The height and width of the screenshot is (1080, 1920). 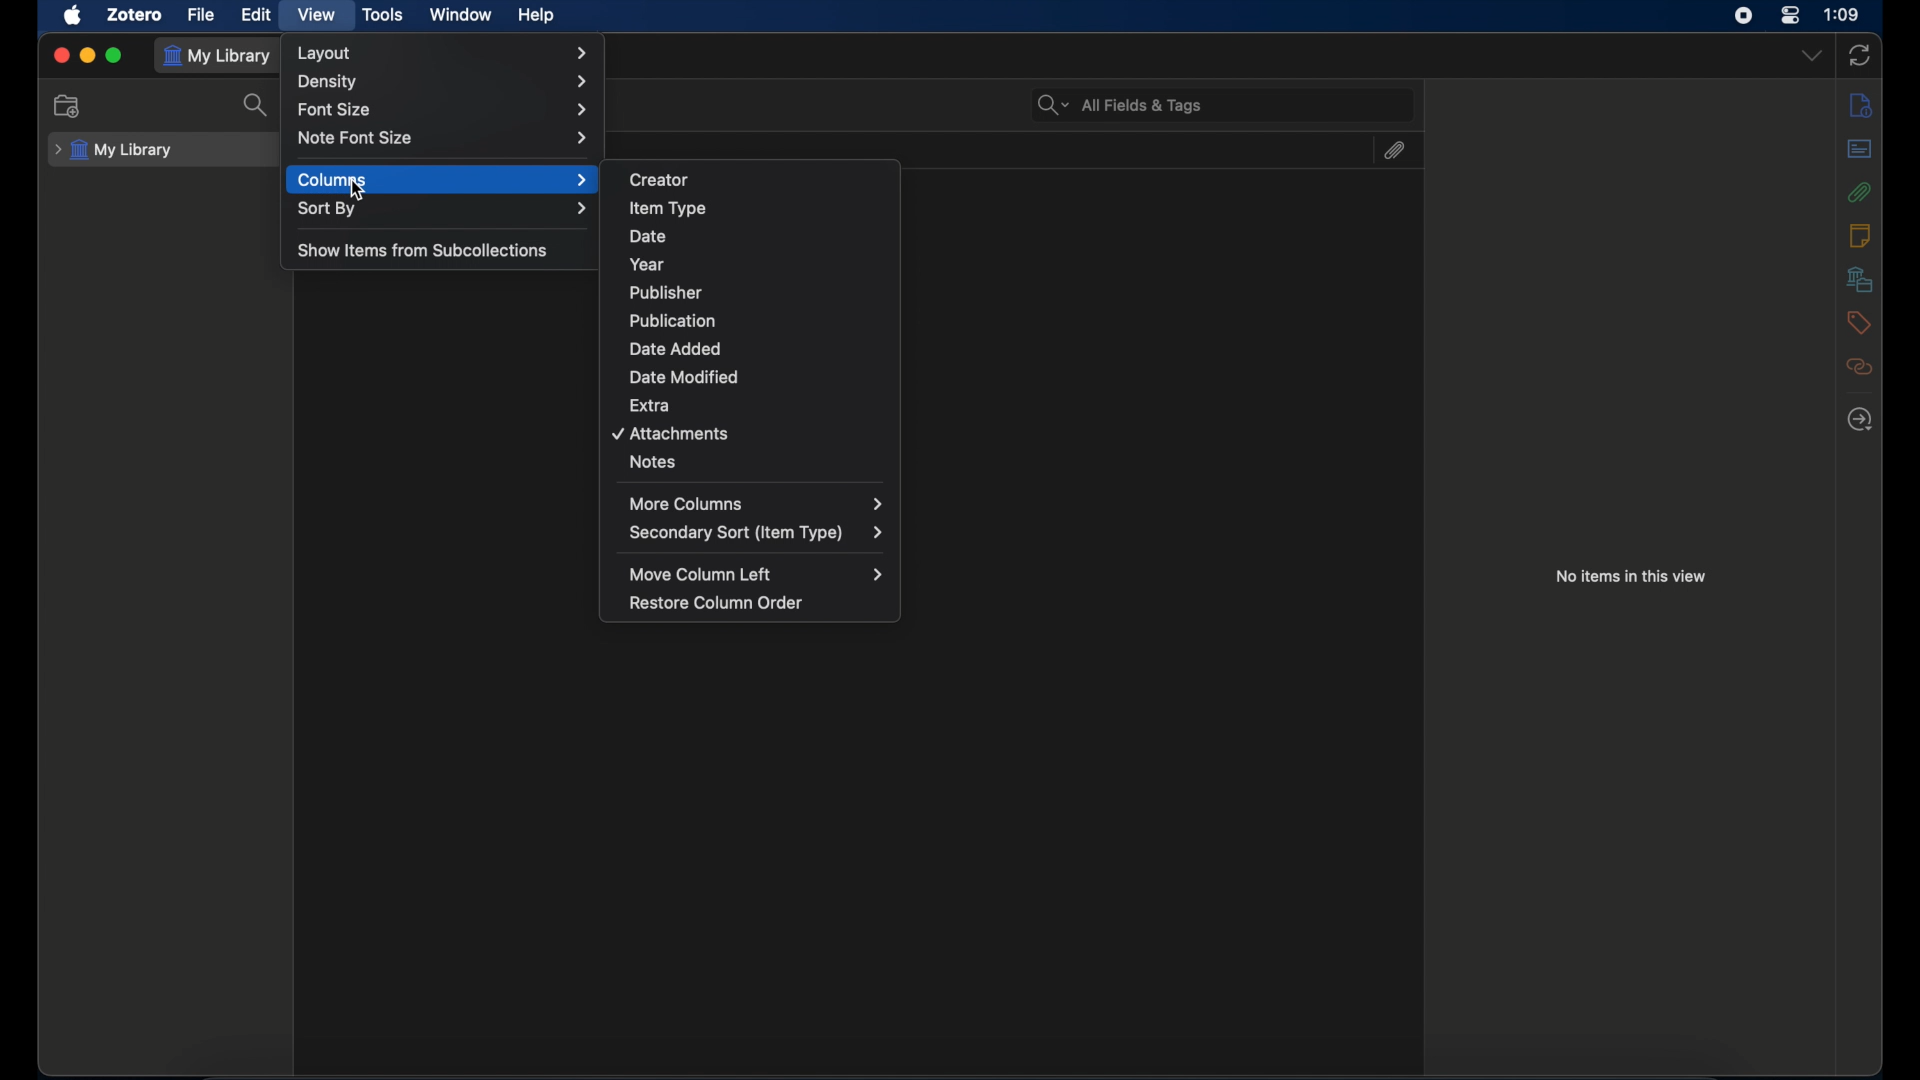 What do you see at coordinates (673, 320) in the screenshot?
I see `publication` at bounding box center [673, 320].